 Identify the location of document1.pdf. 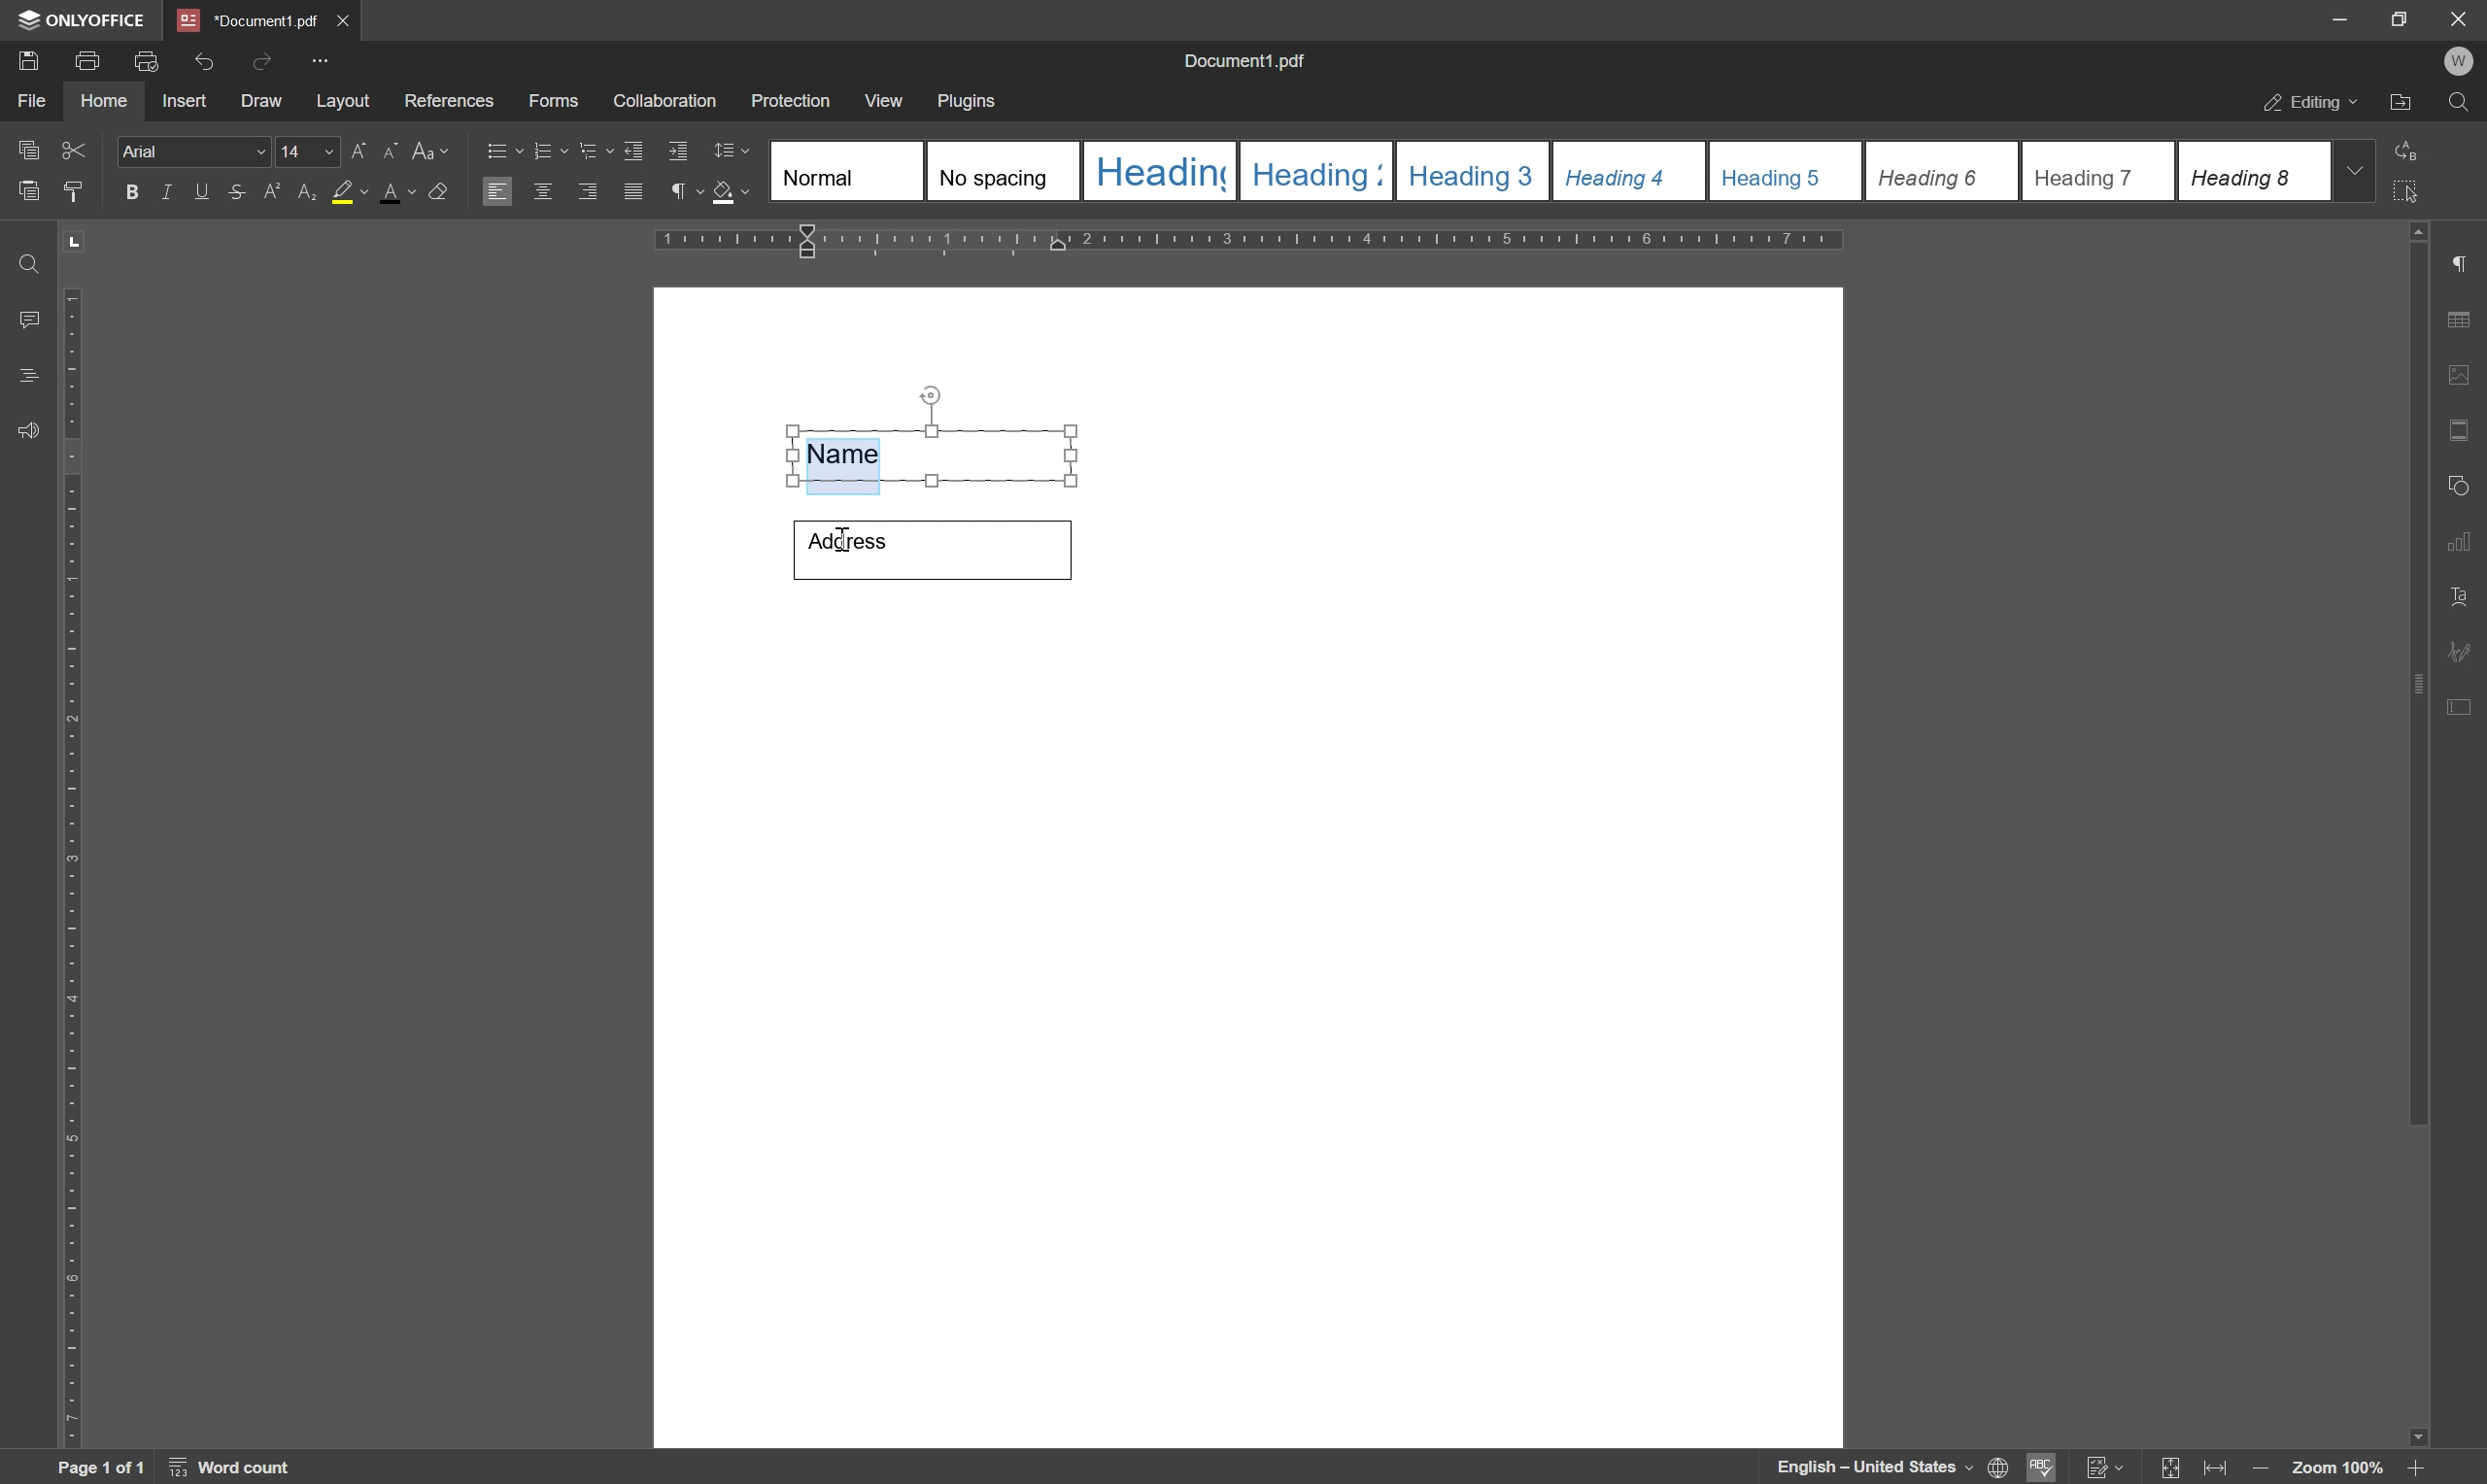
(1248, 64).